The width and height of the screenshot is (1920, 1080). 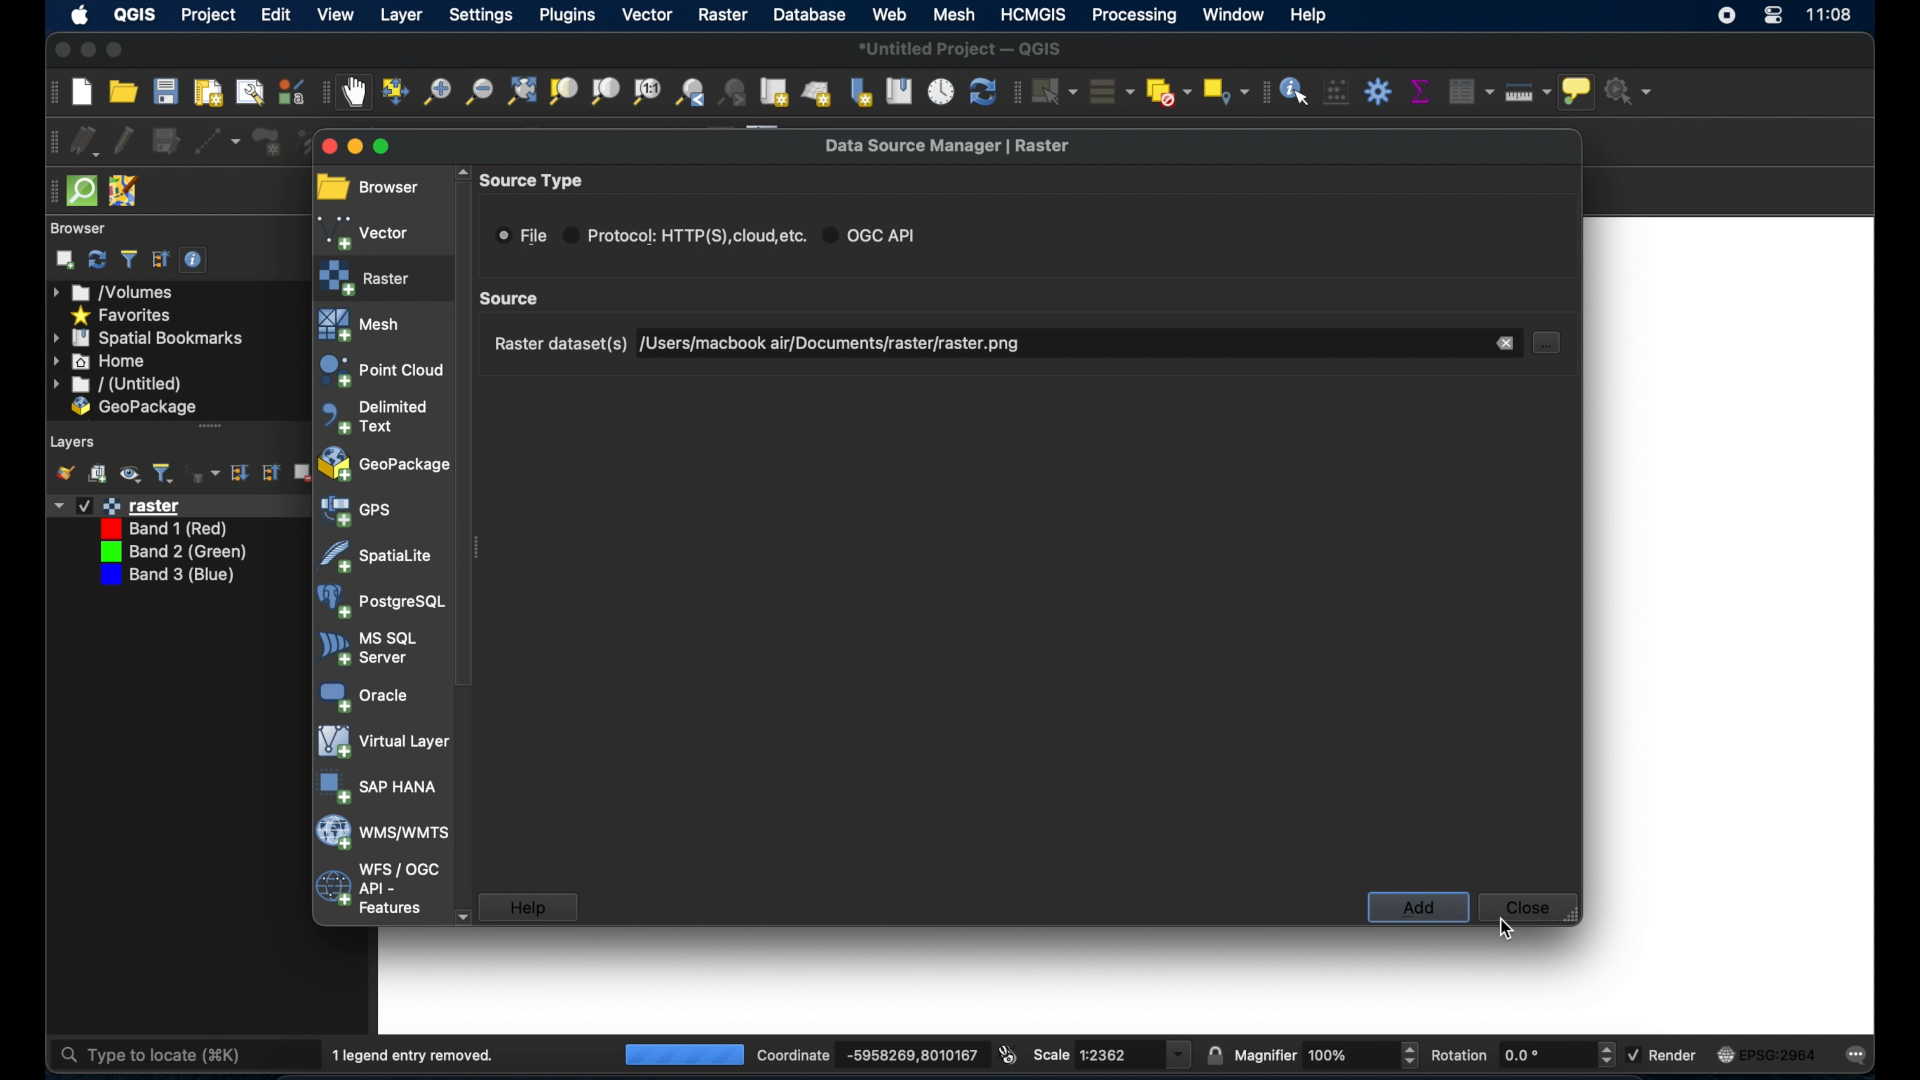 What do you see at coordinates (734, 91) in the screenshot?
I see `zoom next` at bounding box center [734, 91].